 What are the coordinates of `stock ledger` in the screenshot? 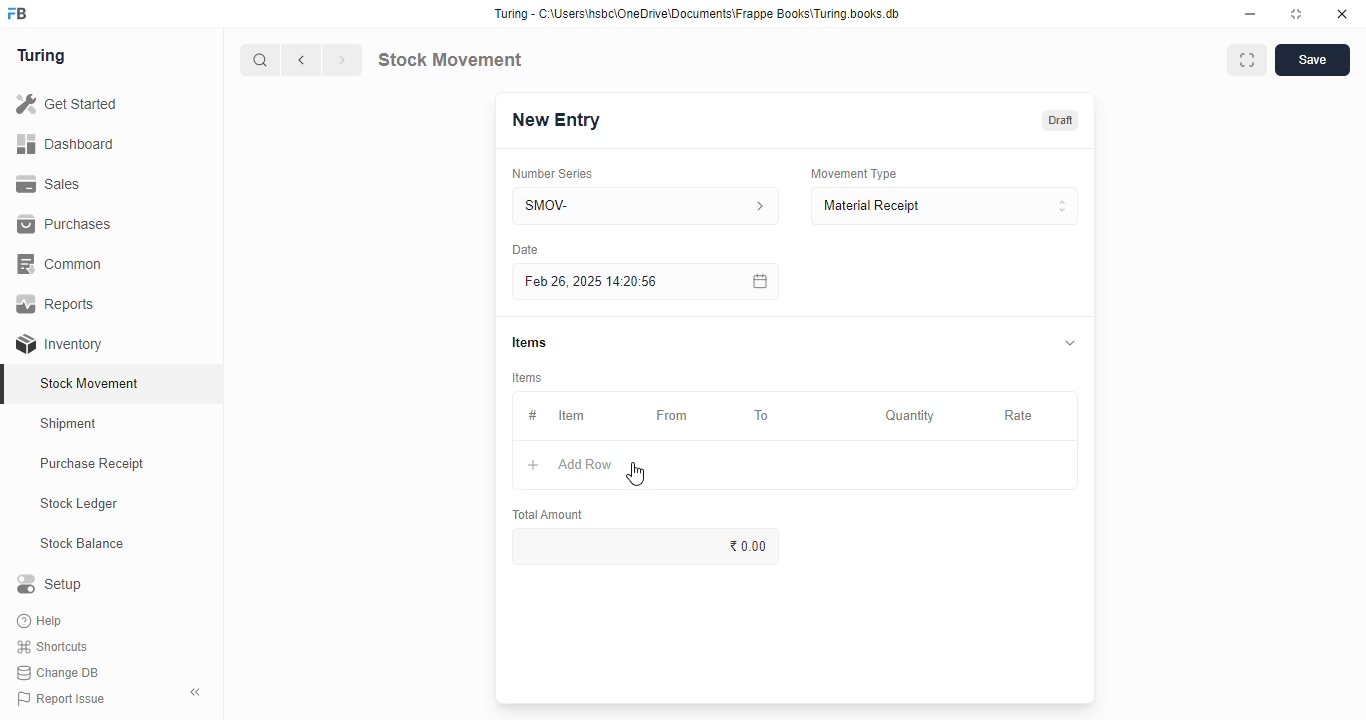 It's located at (80, 504).